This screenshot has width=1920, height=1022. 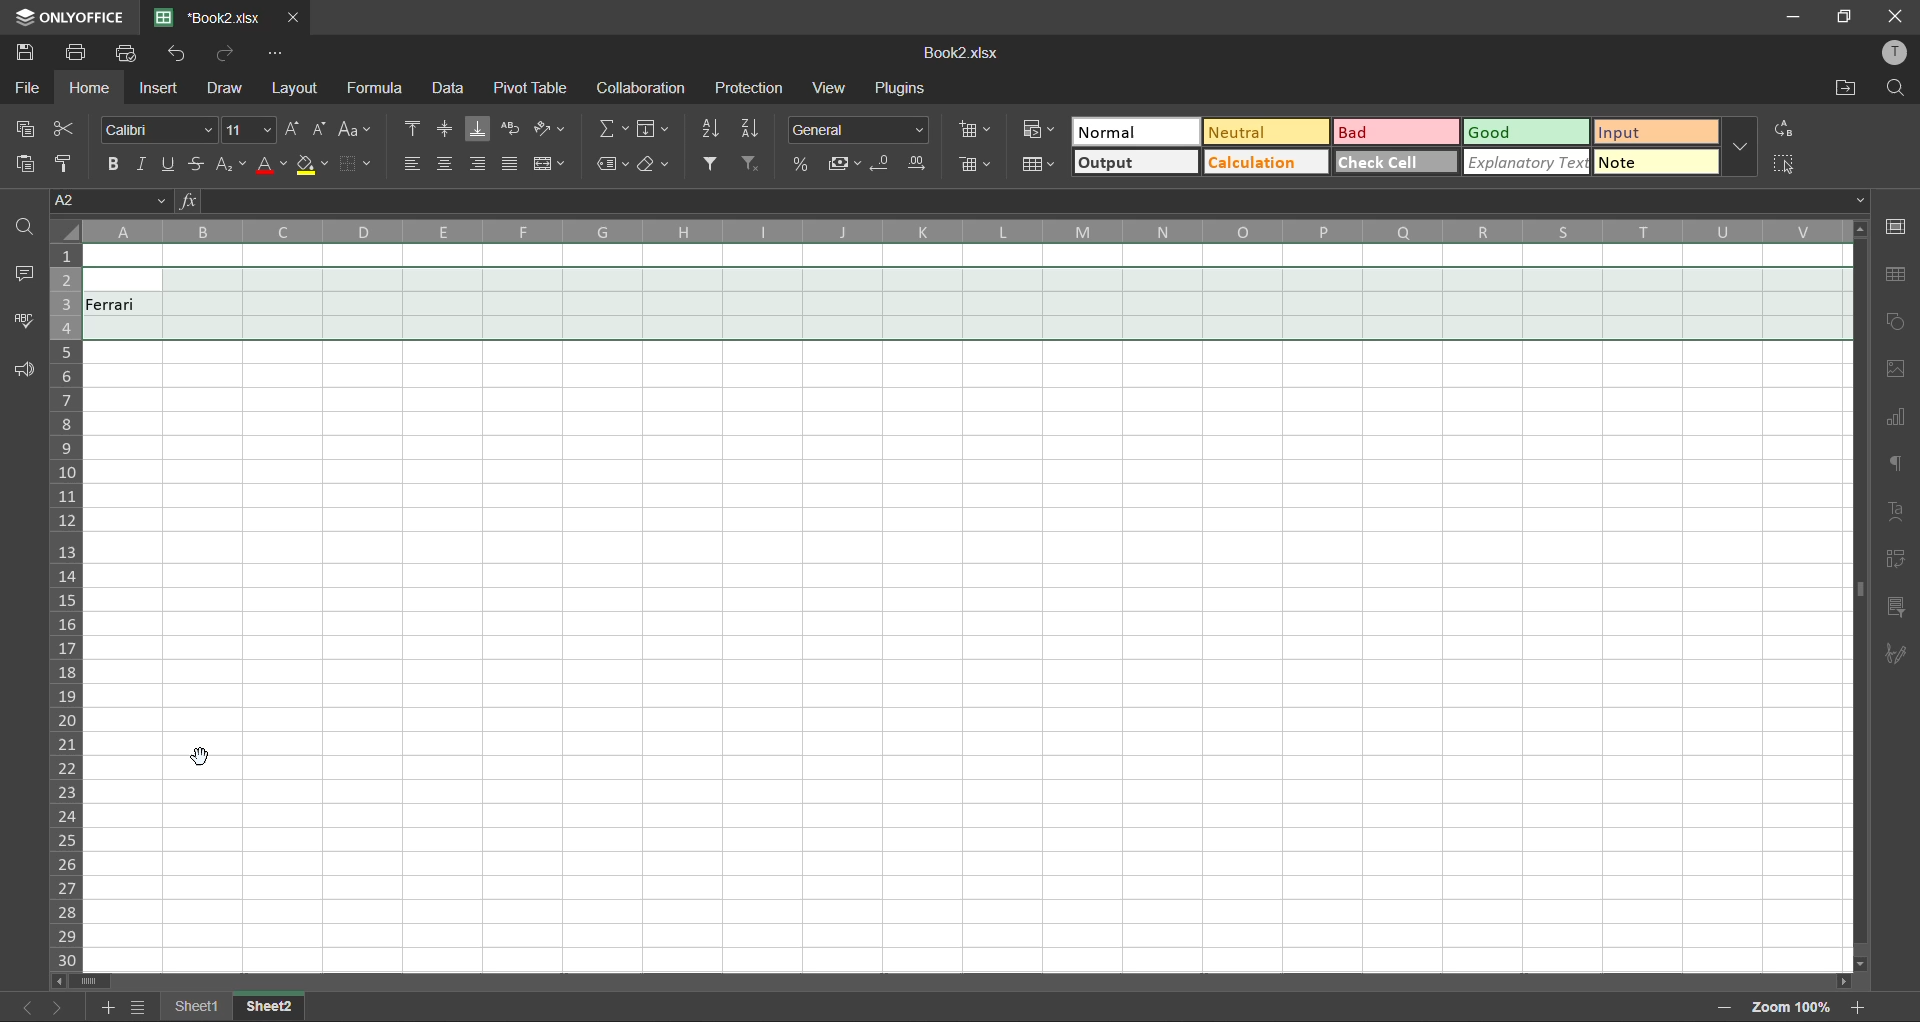 I want to click on pivot table, so click(x=530, y=88).